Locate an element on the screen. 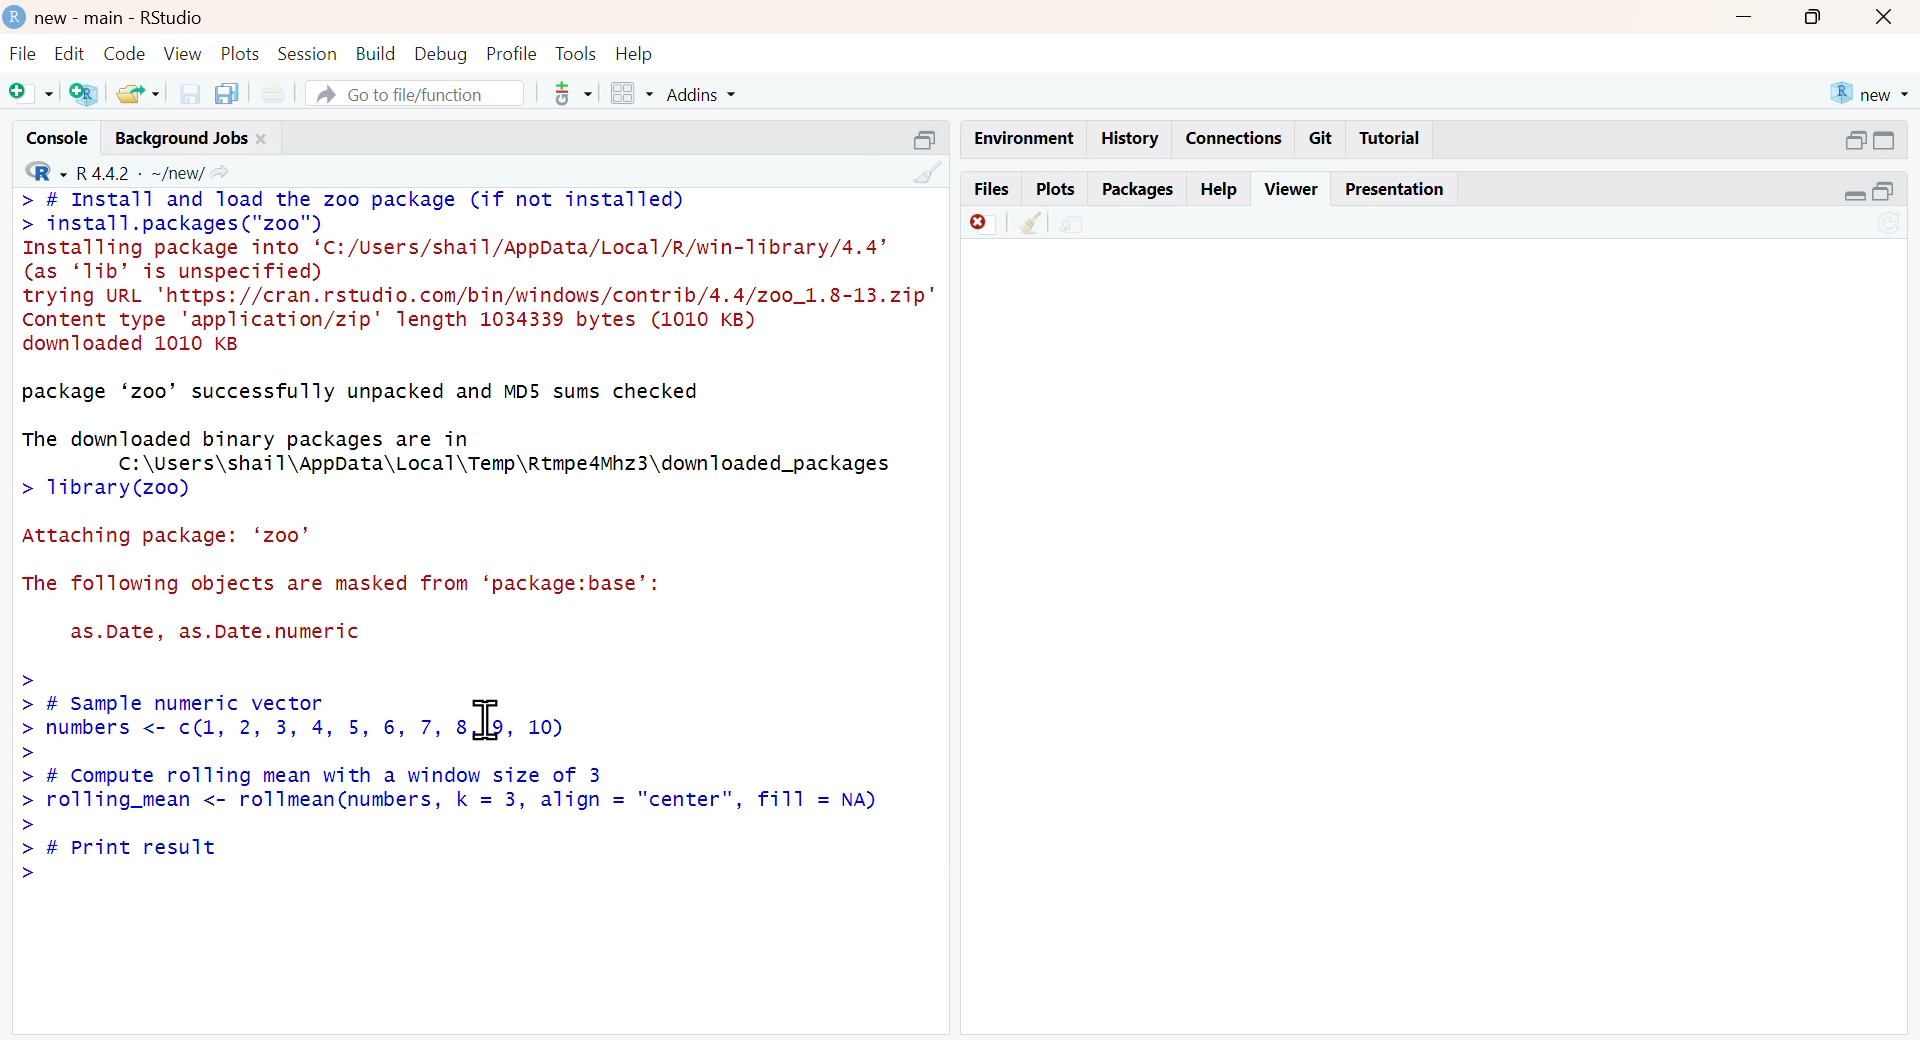 This screenshot has width=1920, height=1040. Add file as is located at coordinates (32, 93).